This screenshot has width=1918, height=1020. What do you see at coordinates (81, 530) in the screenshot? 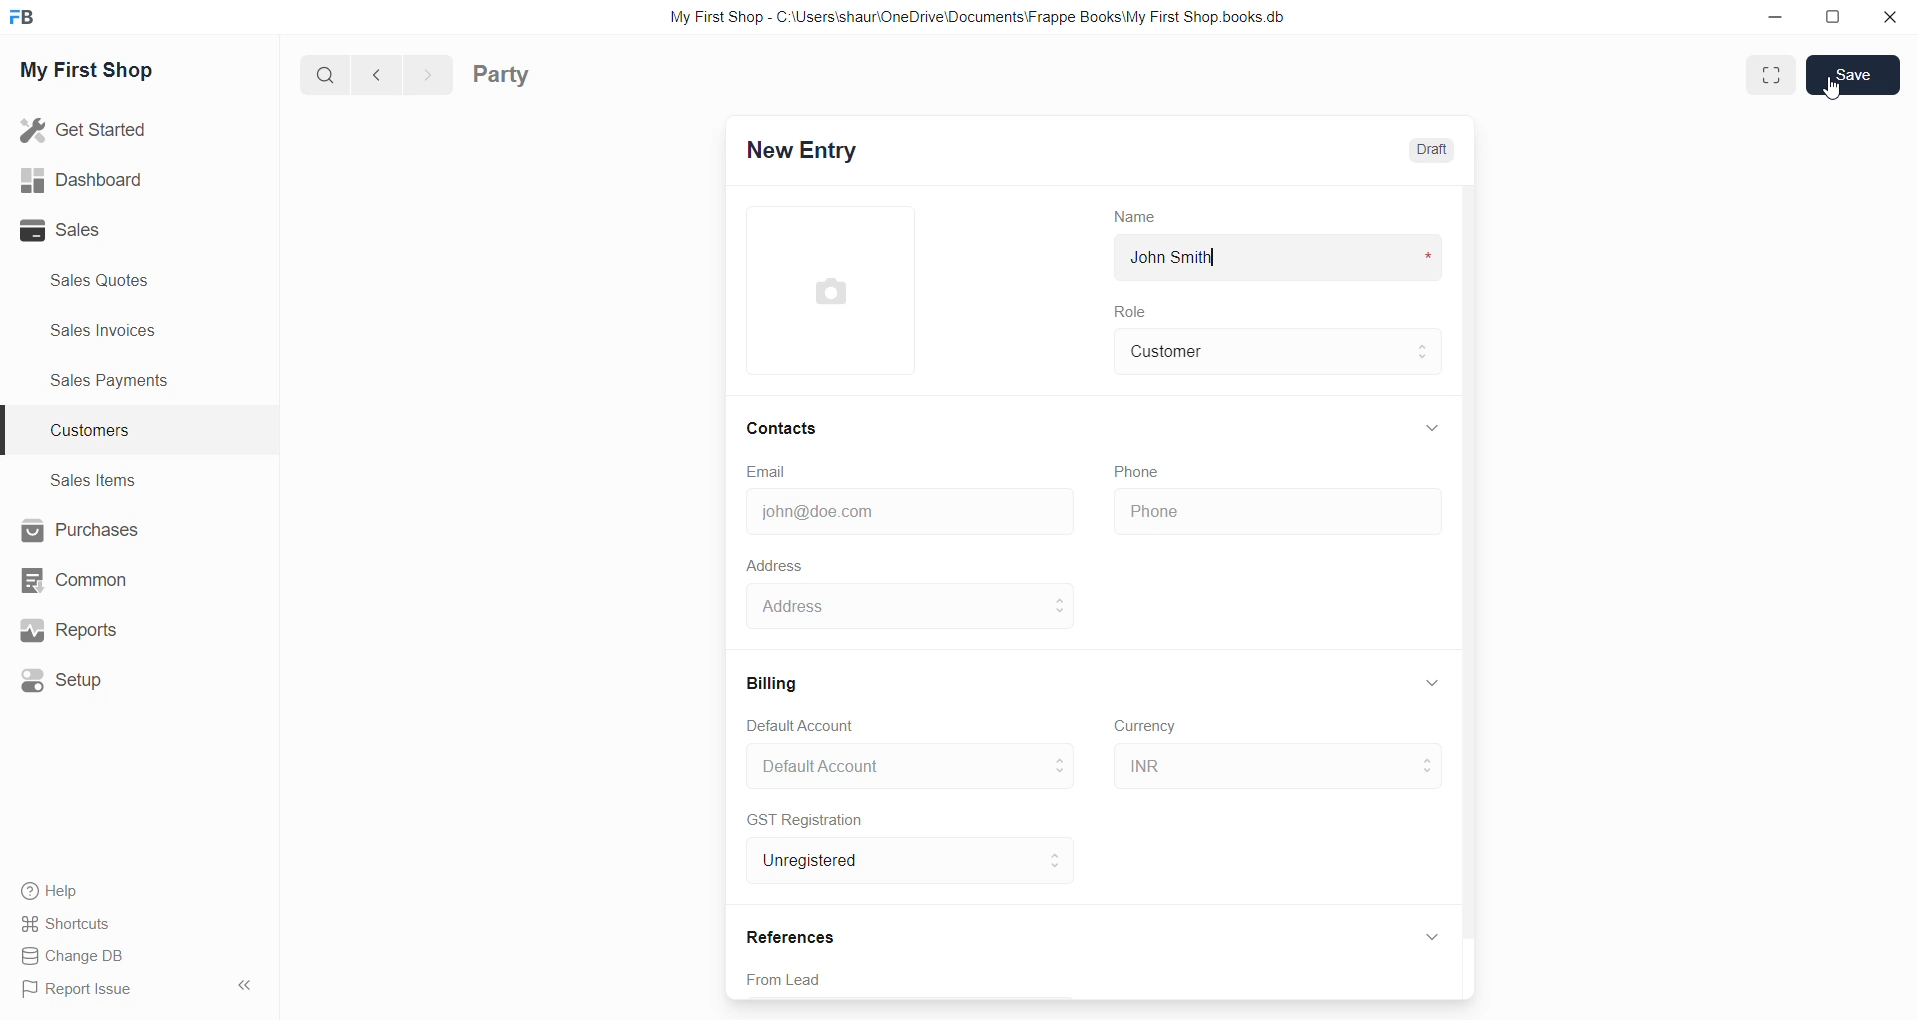
I see `Purchases` at bounding box center [81, 530].